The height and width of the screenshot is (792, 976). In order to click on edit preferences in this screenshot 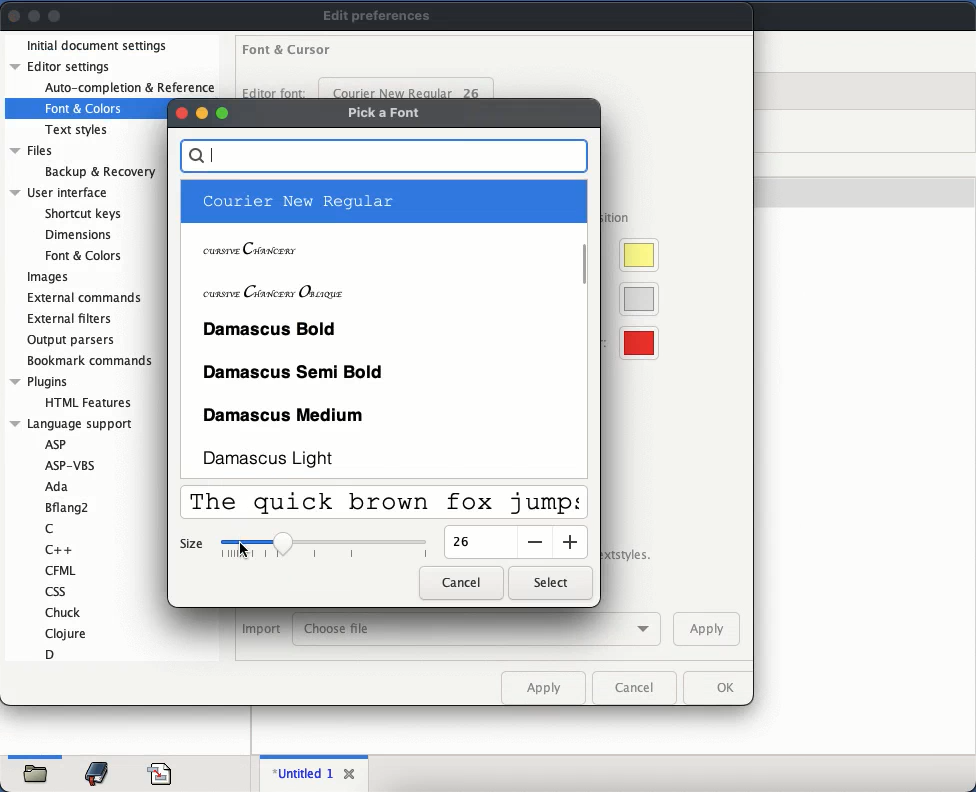, I will do `click(378, 16)`.